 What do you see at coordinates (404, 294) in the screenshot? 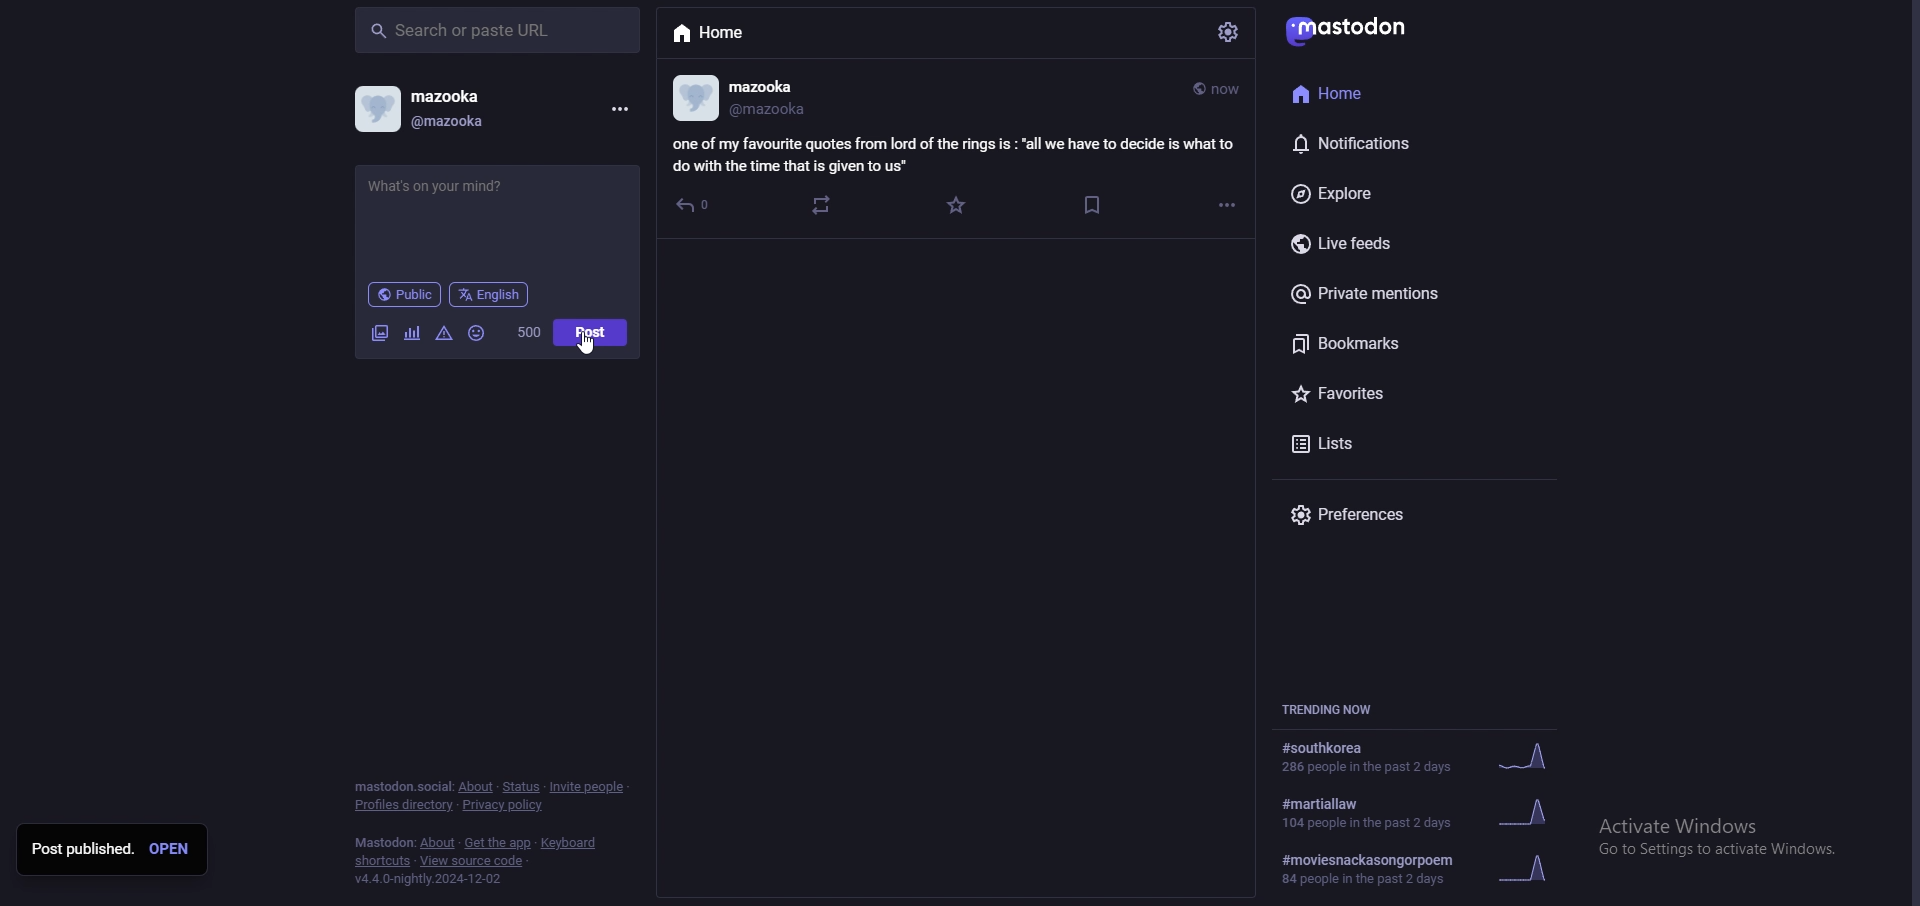
I see `audience` at bounding box center [404, 294].